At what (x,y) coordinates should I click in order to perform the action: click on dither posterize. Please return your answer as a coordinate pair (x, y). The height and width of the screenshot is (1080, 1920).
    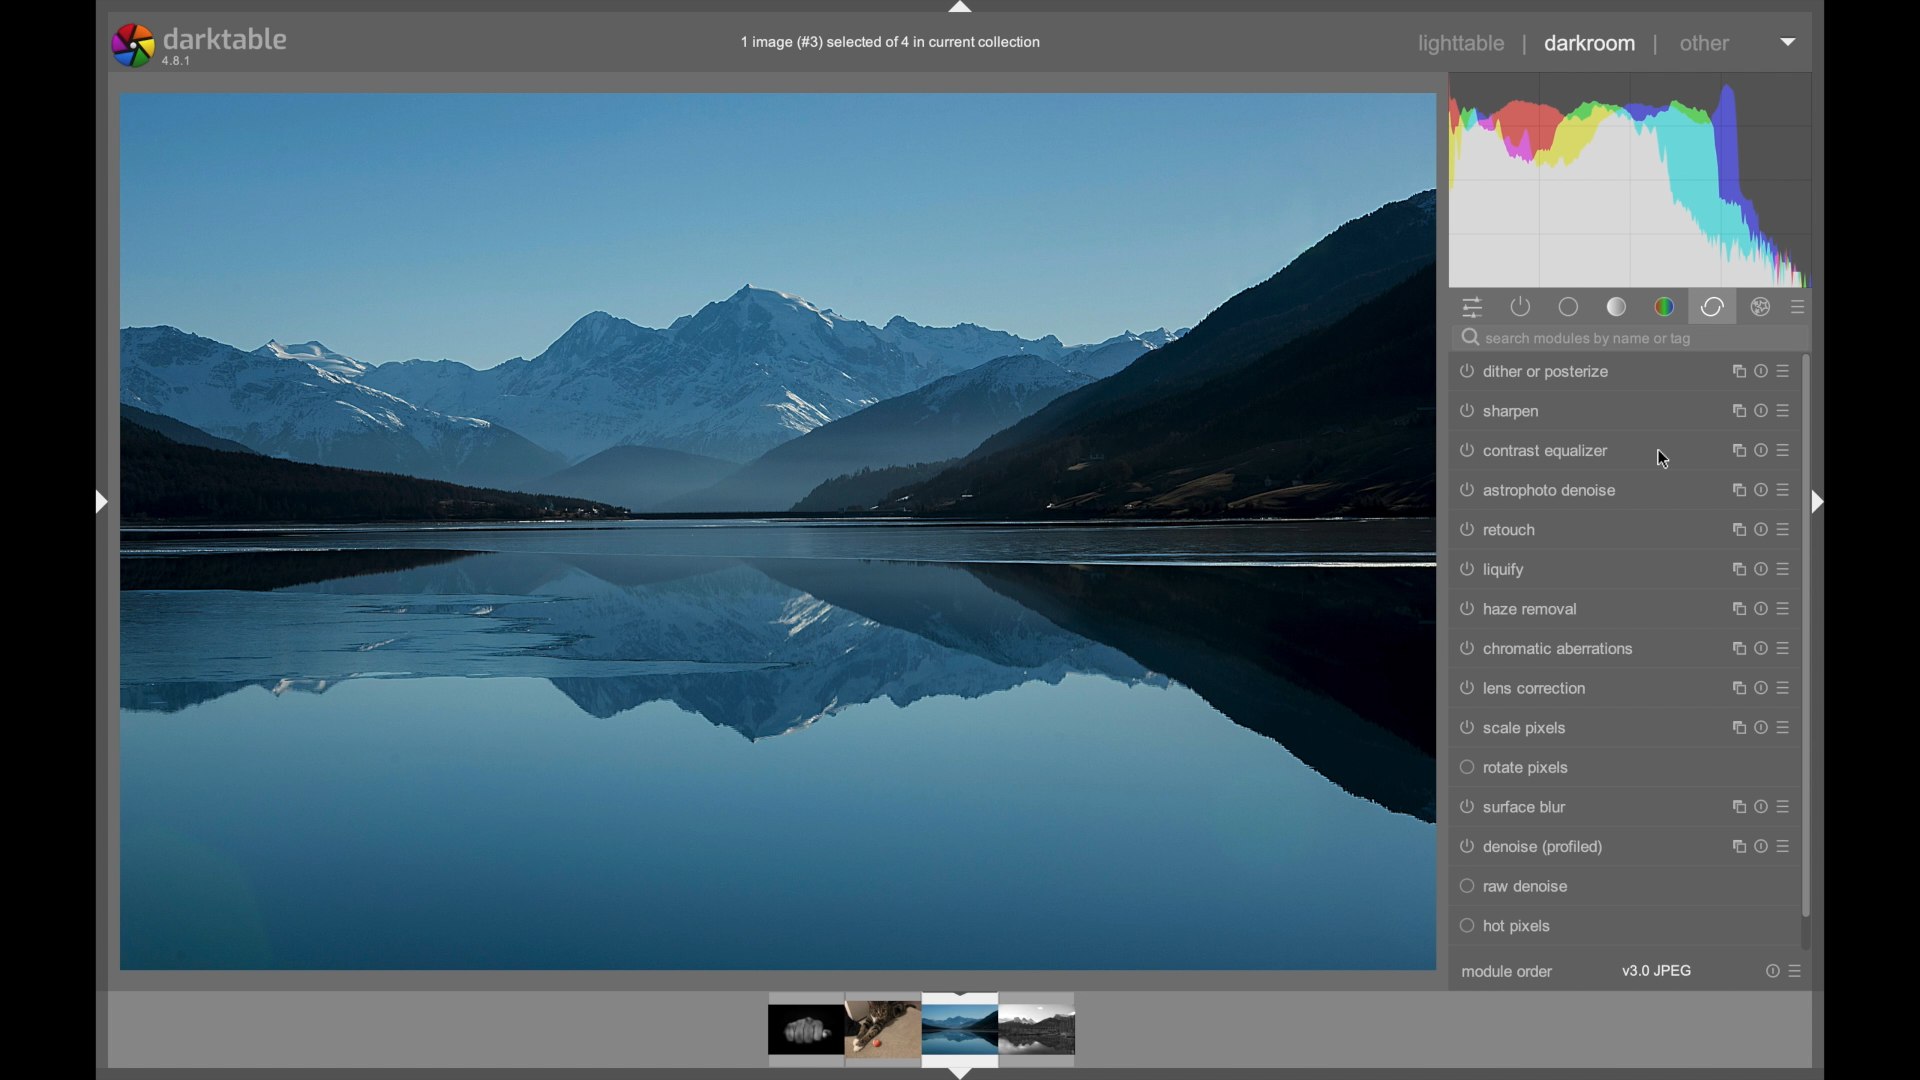
    Looking at the image, I should click on (1535, 372).